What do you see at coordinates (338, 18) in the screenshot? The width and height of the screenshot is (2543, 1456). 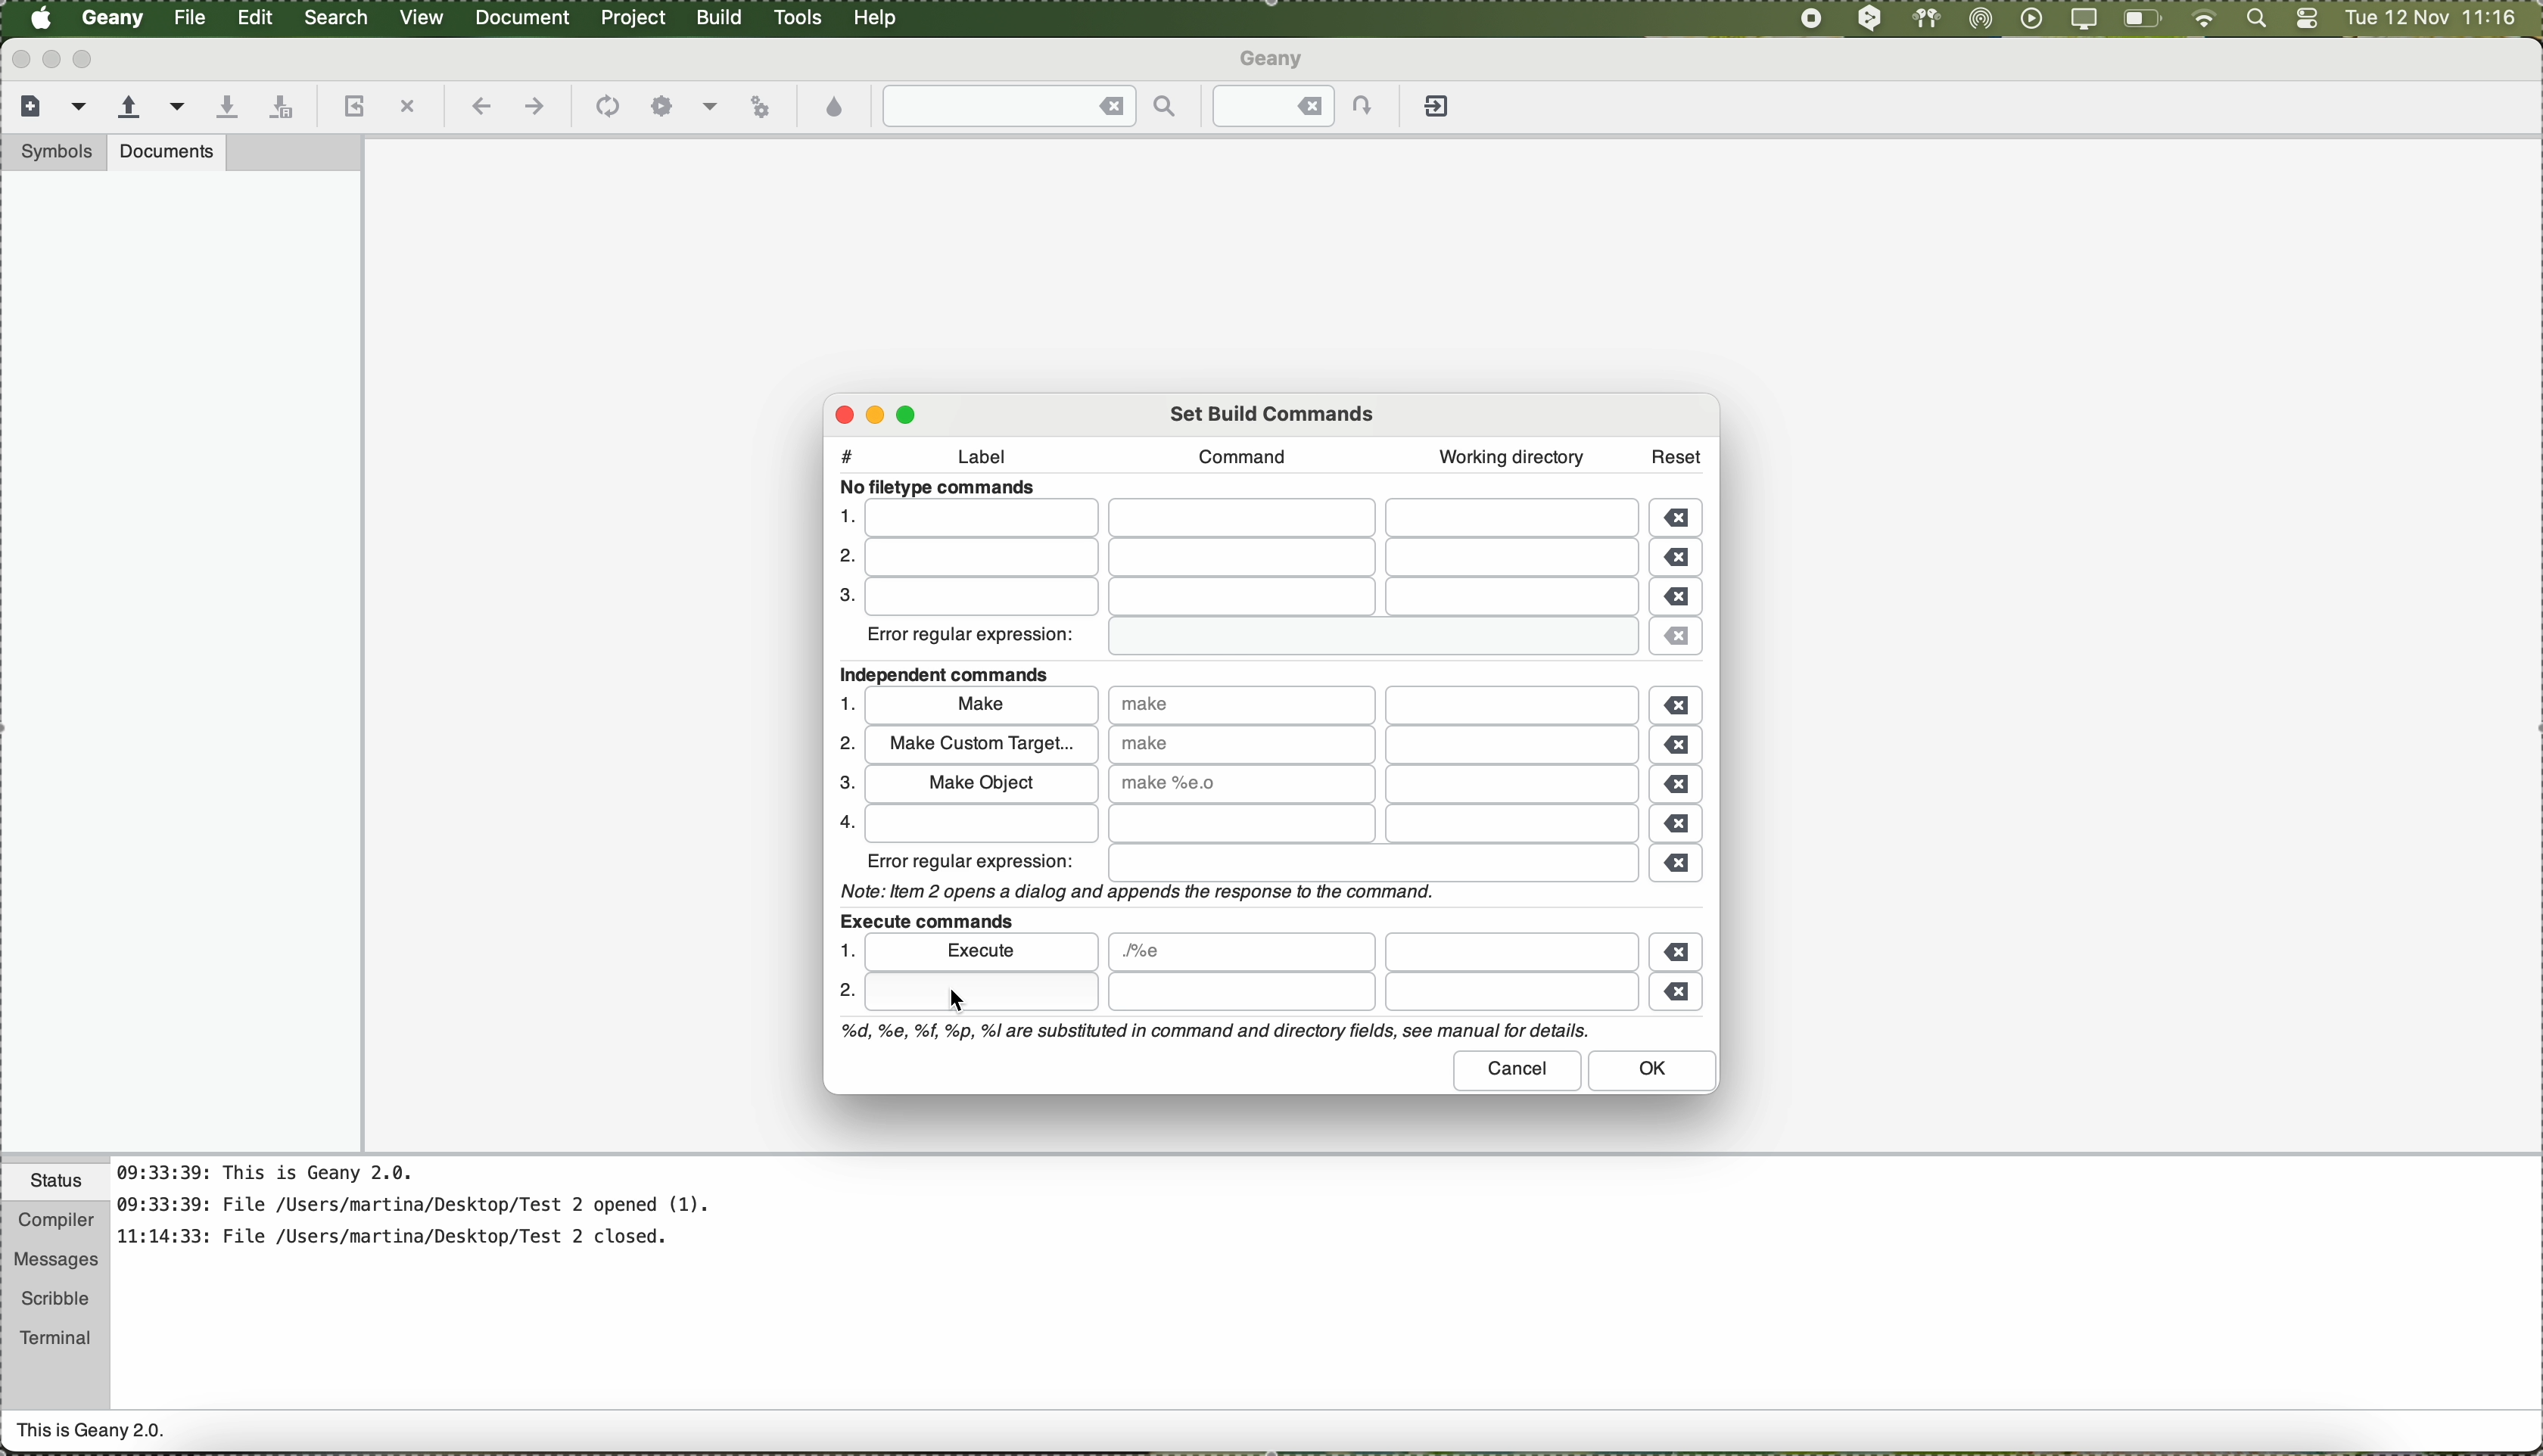 I see `search` at bounding box center [338, 18].